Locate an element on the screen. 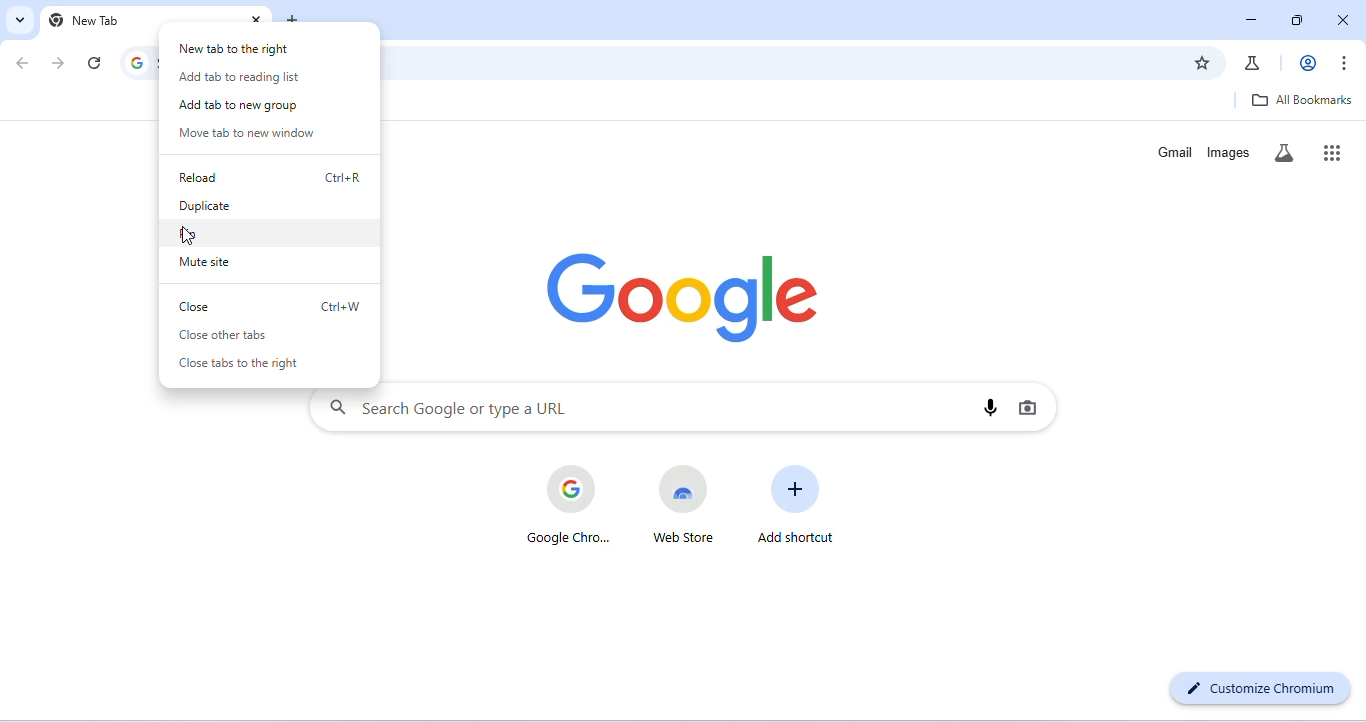  add bookmark is located at coordinates (1203, 63).